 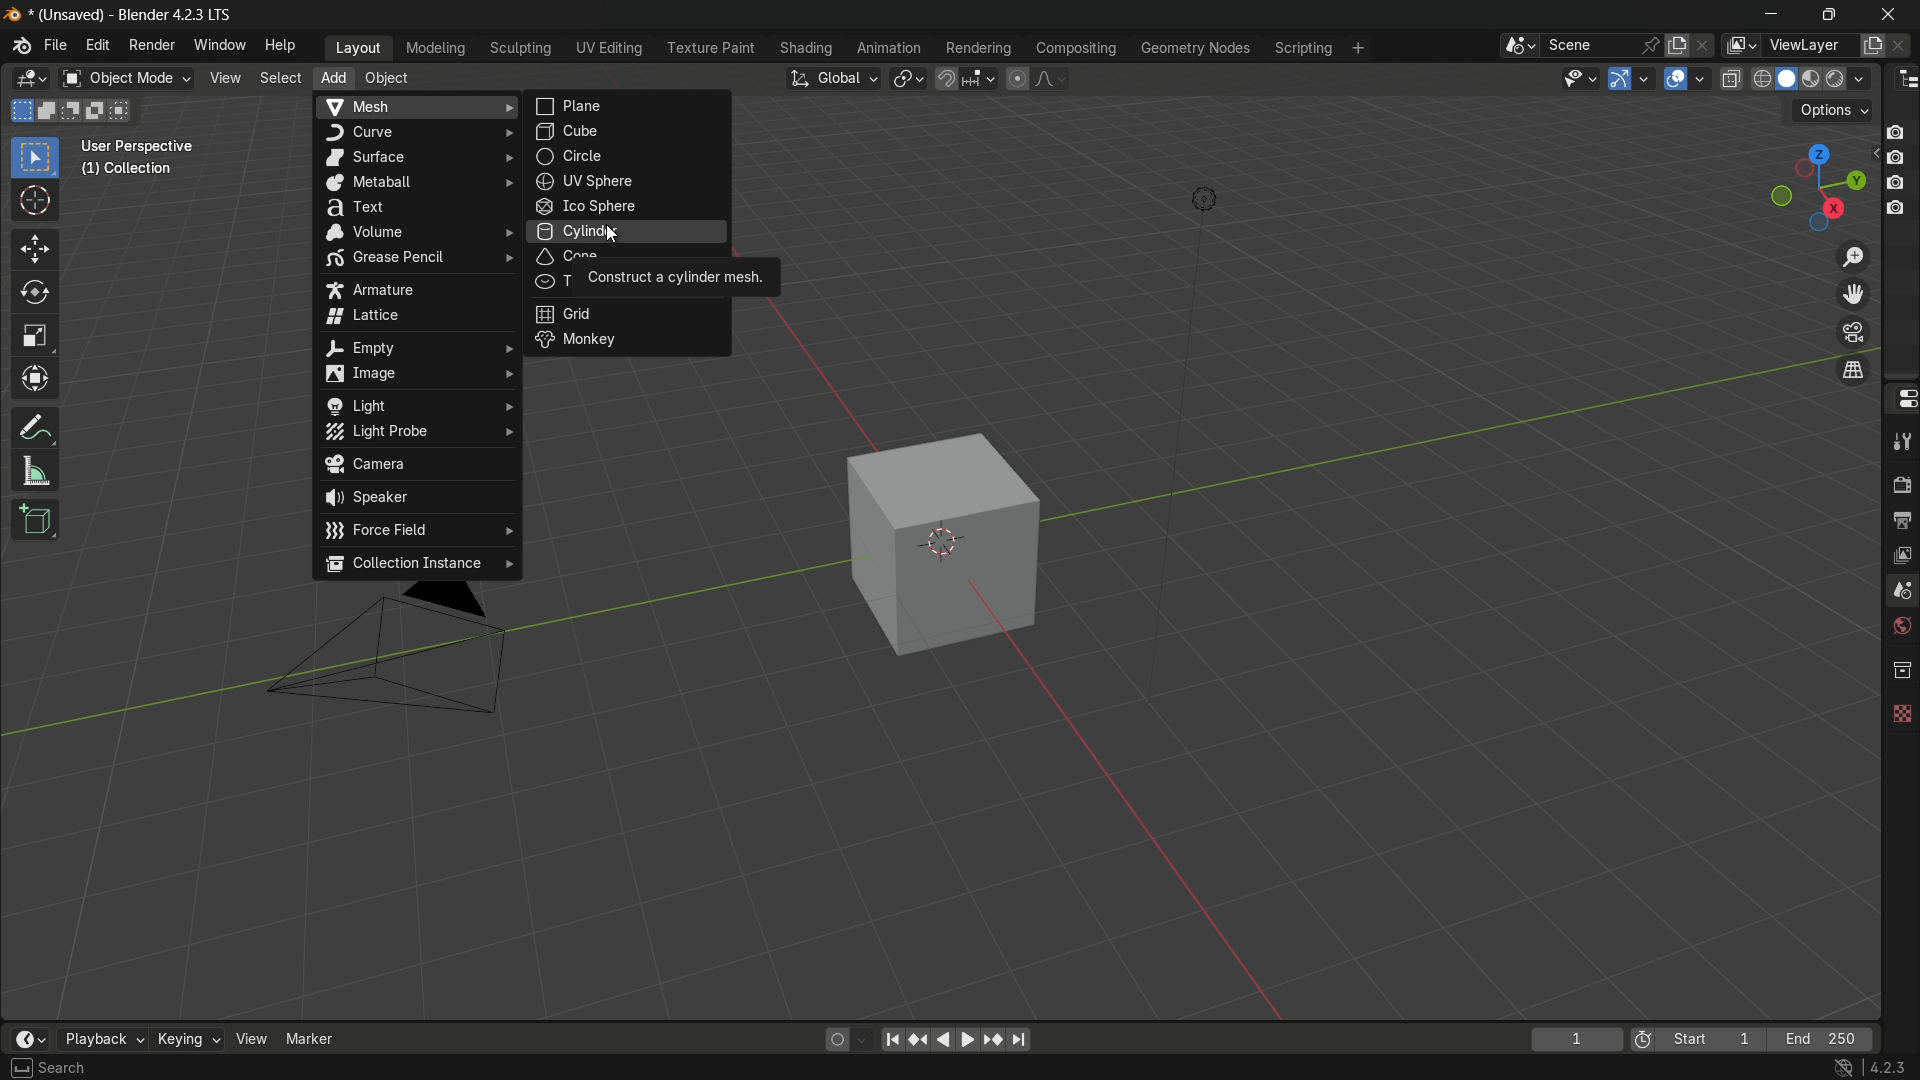 I want to click on back, so click(x=941, y=1041).